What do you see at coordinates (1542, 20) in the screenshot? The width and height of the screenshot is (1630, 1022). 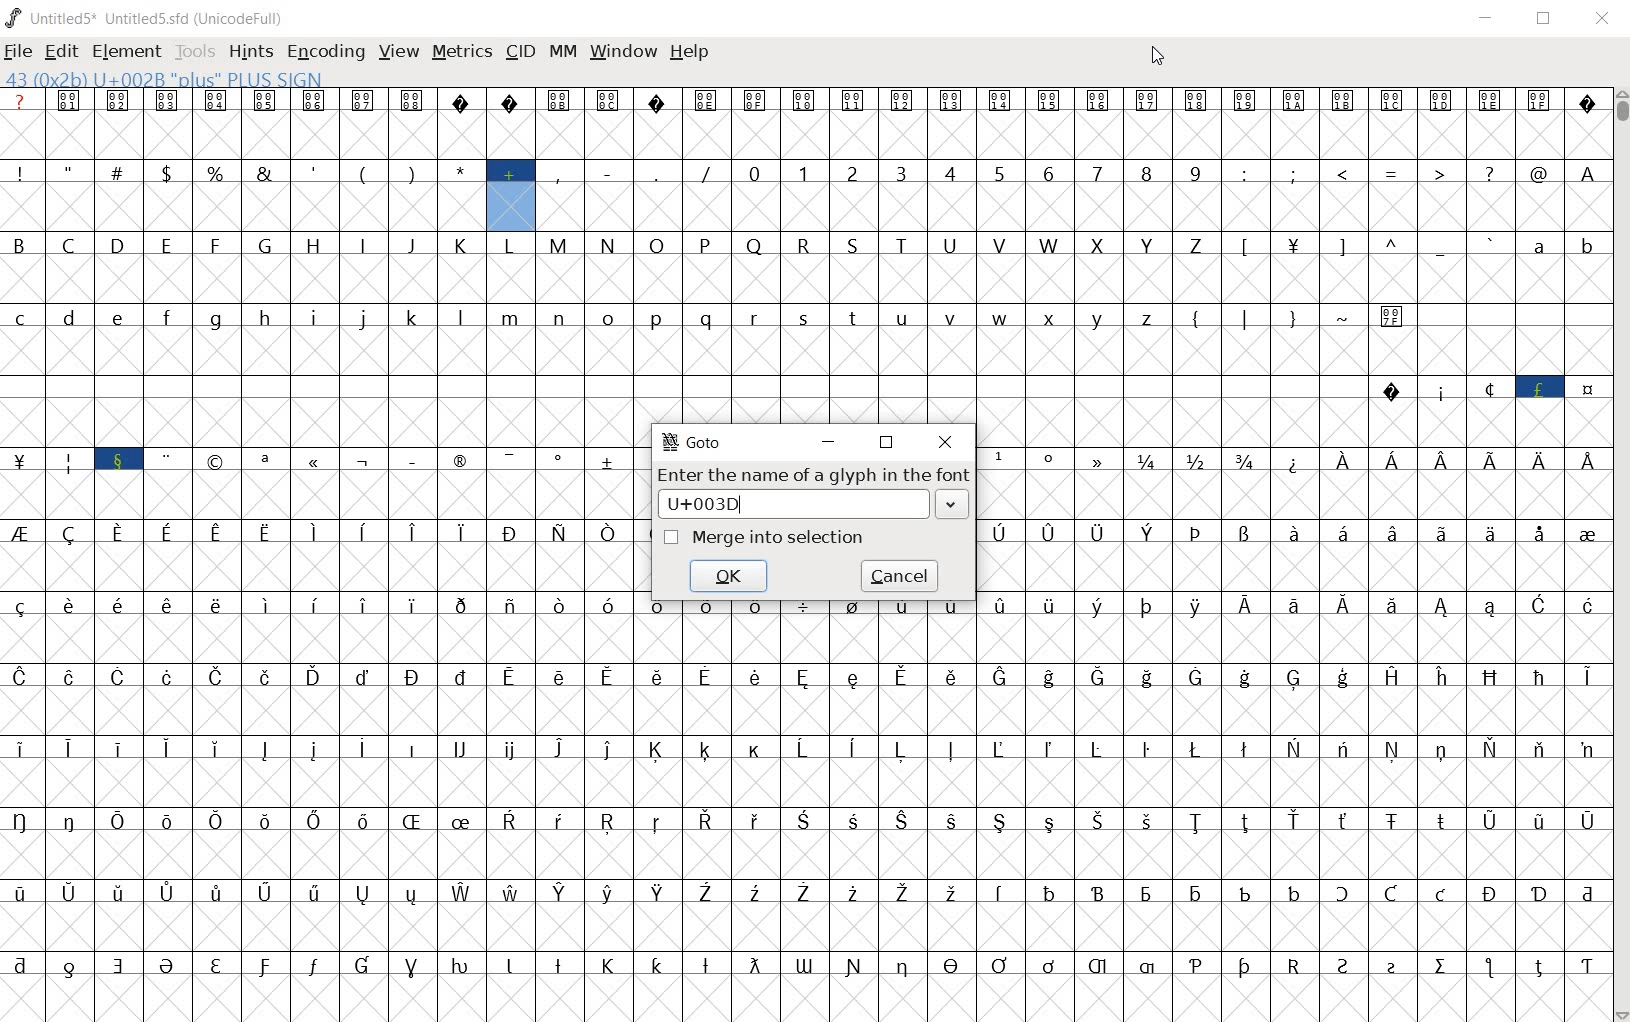 I see `restore down` at bounding box center [1542, 20].